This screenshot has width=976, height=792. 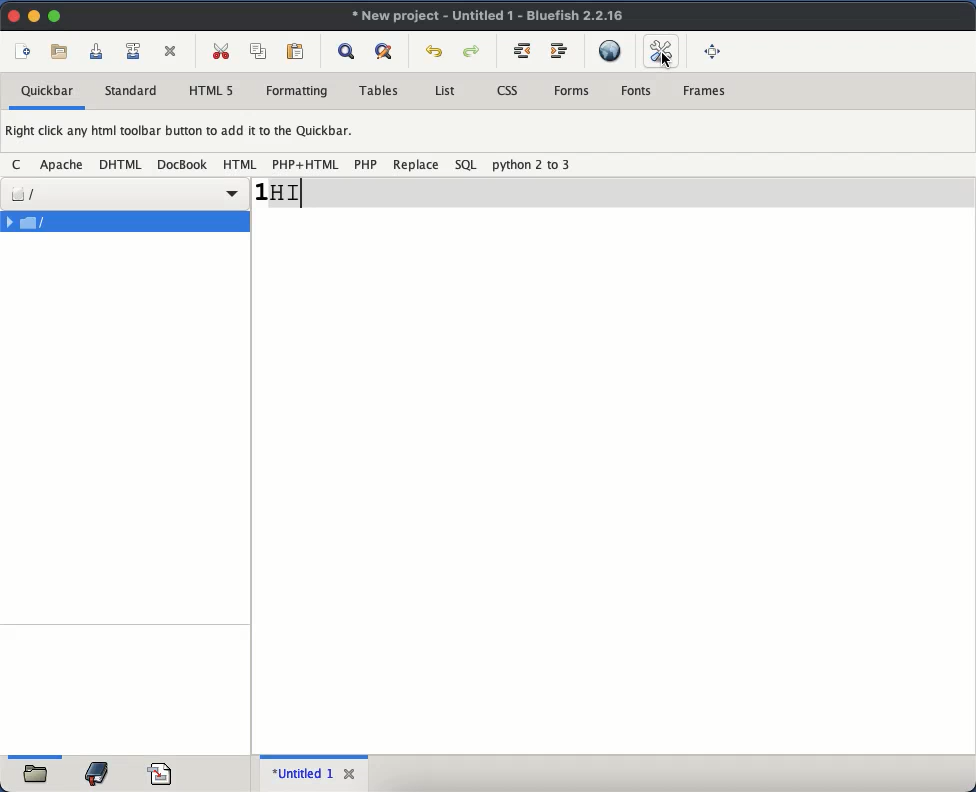 I want to click on bookmark, so click(x=99, y=772).